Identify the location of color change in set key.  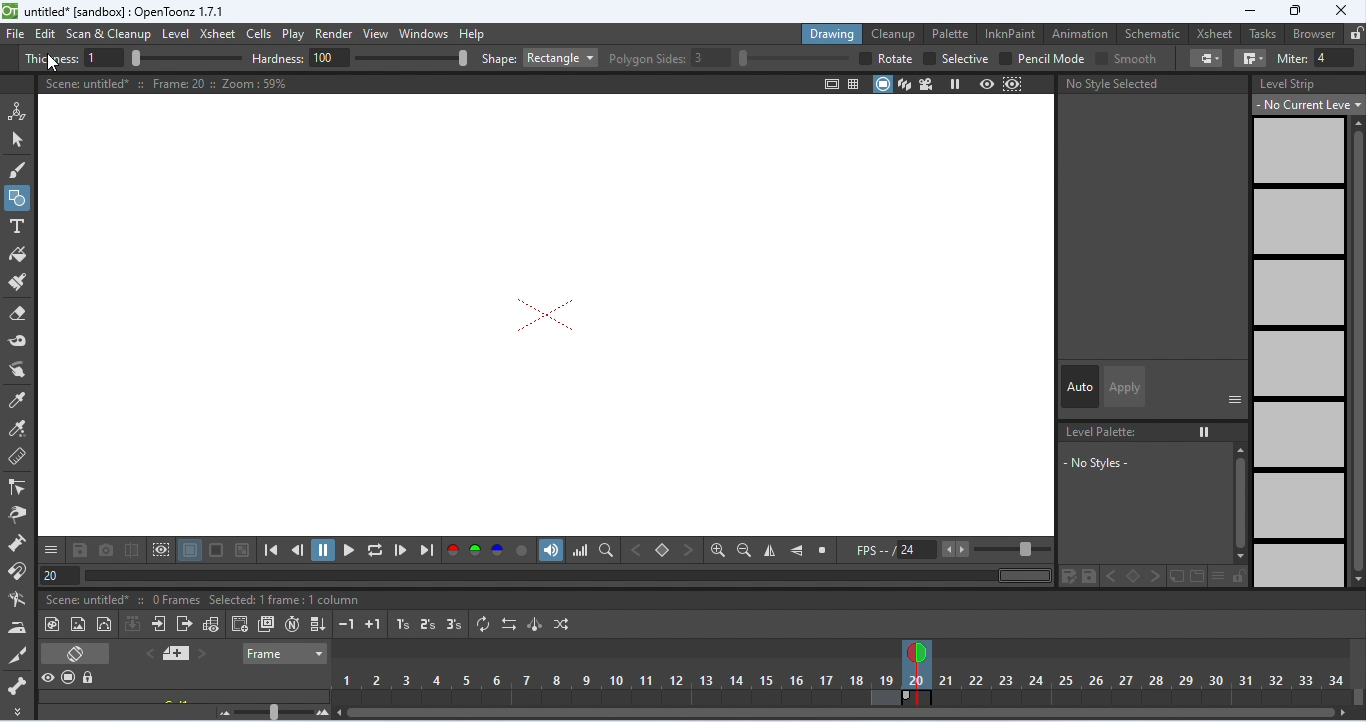
(1130, 575).